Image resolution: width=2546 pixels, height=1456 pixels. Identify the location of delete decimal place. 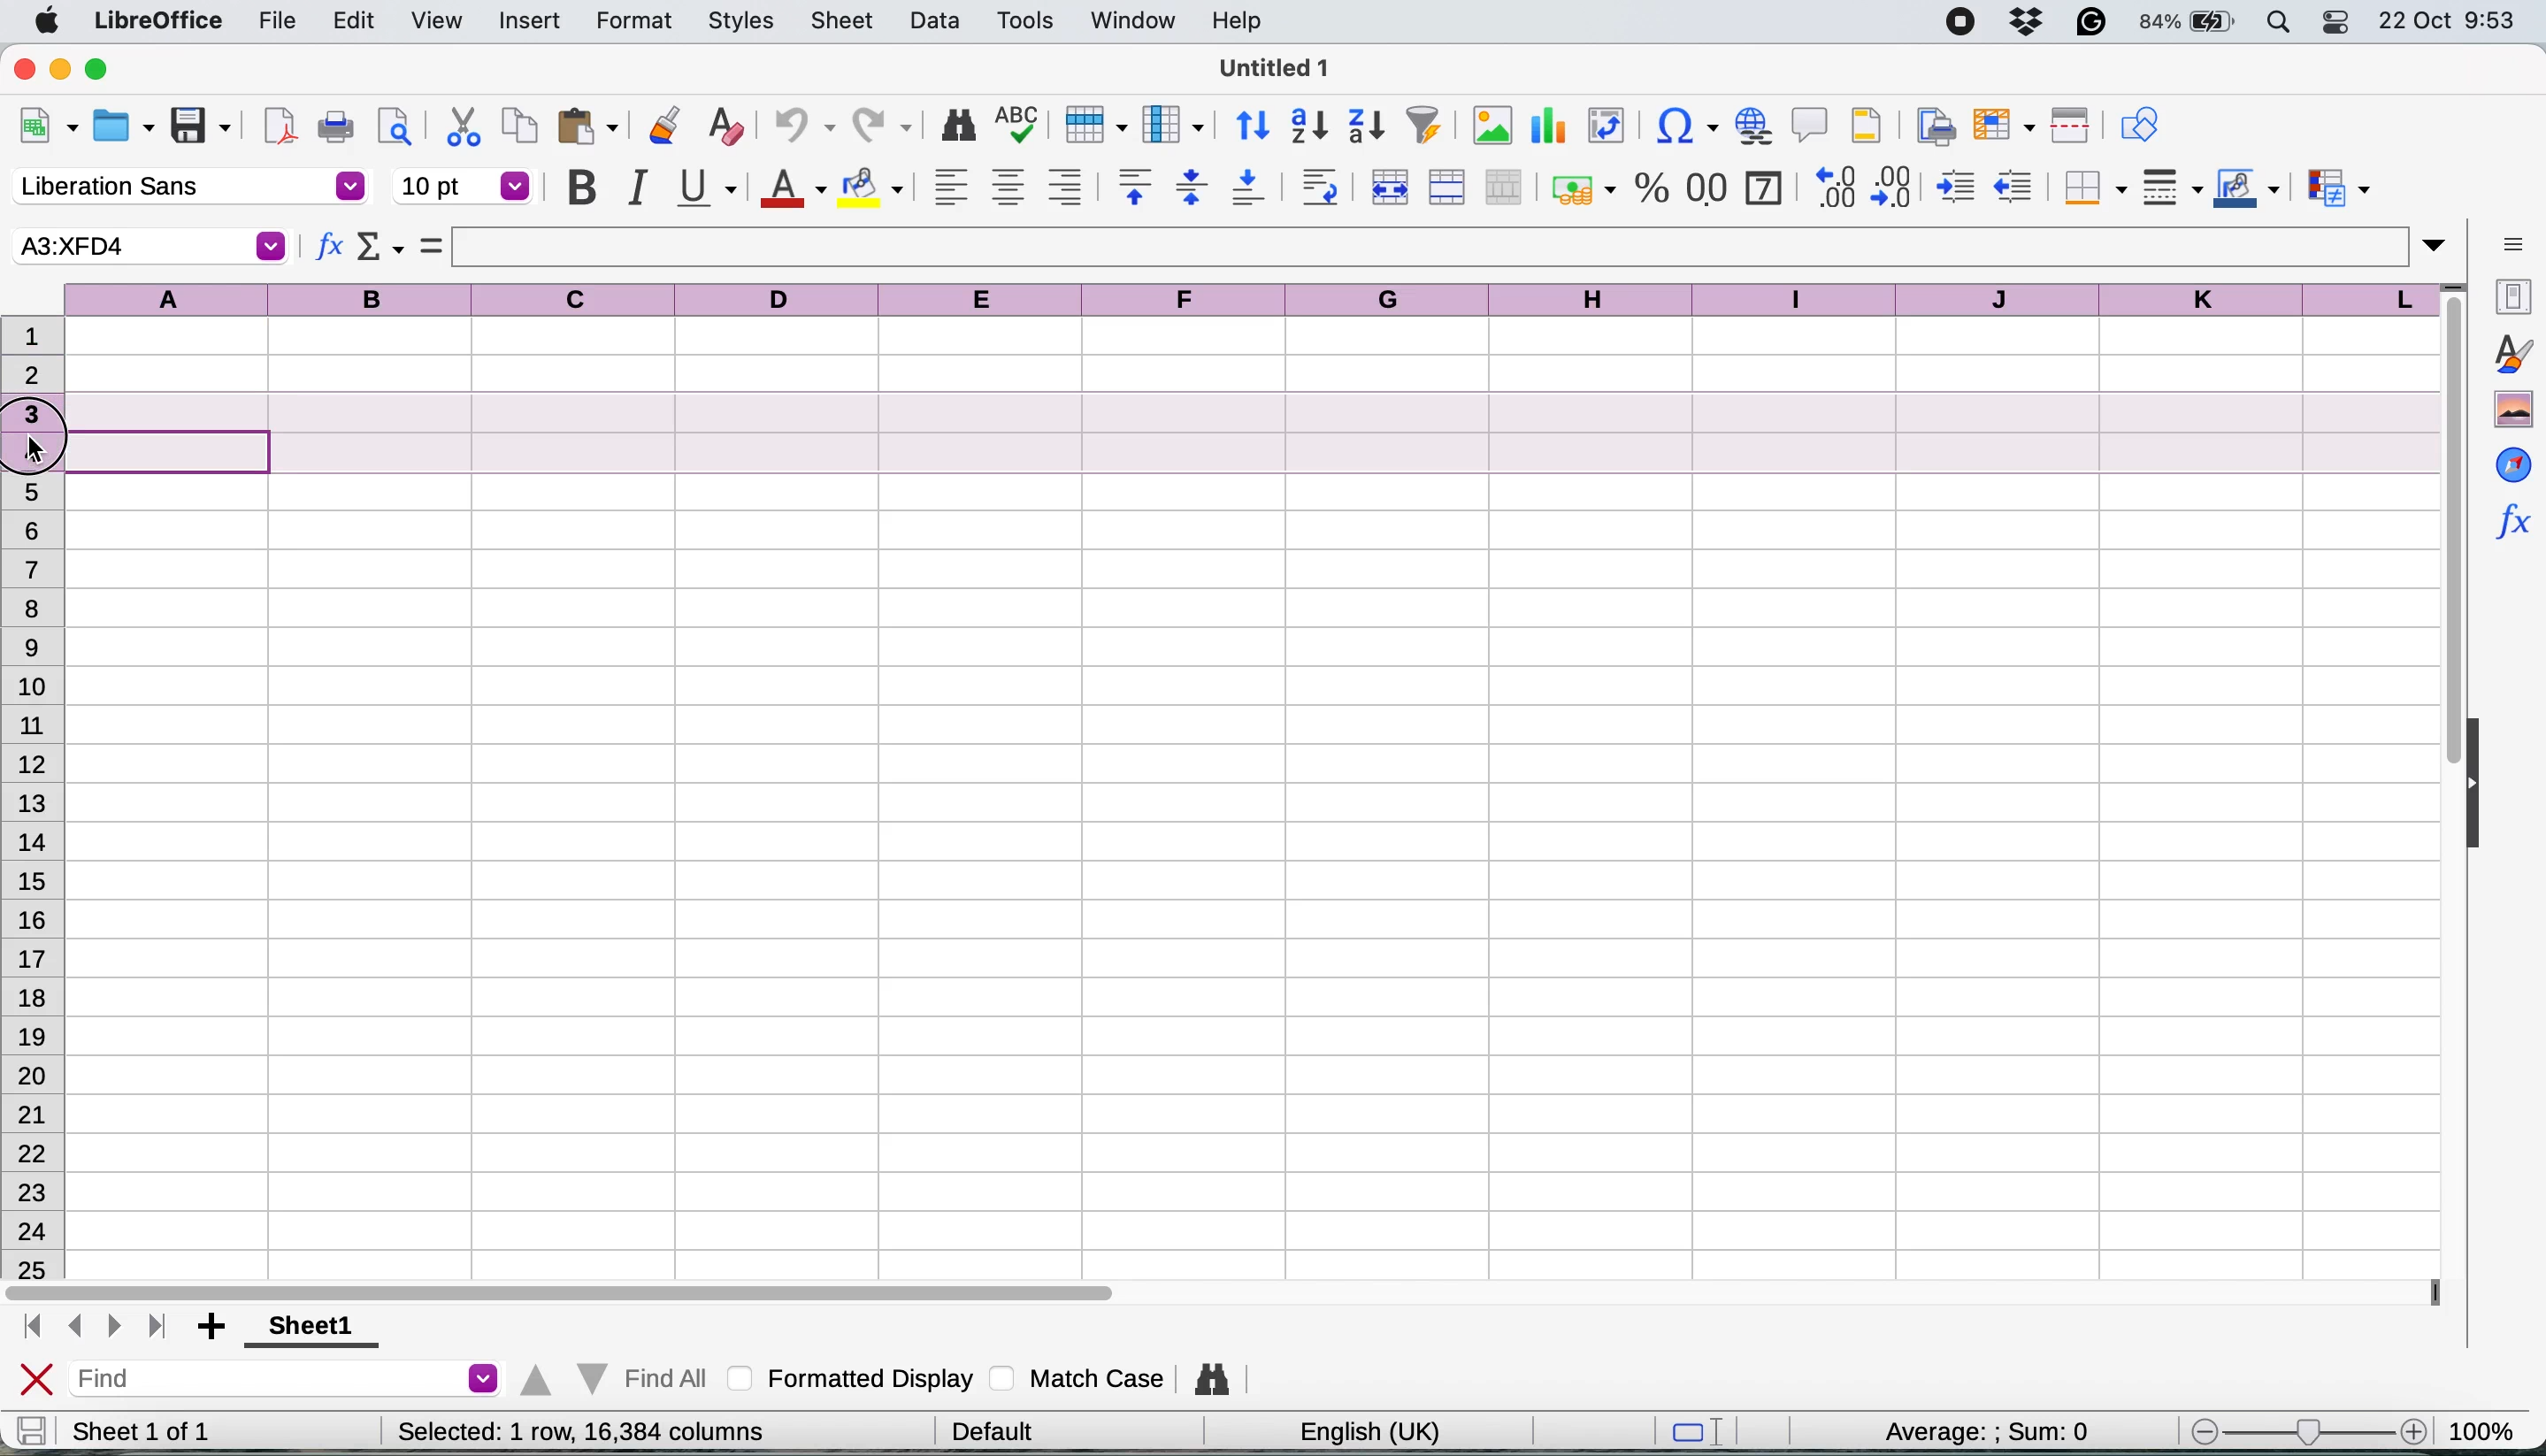
(1897, 186).